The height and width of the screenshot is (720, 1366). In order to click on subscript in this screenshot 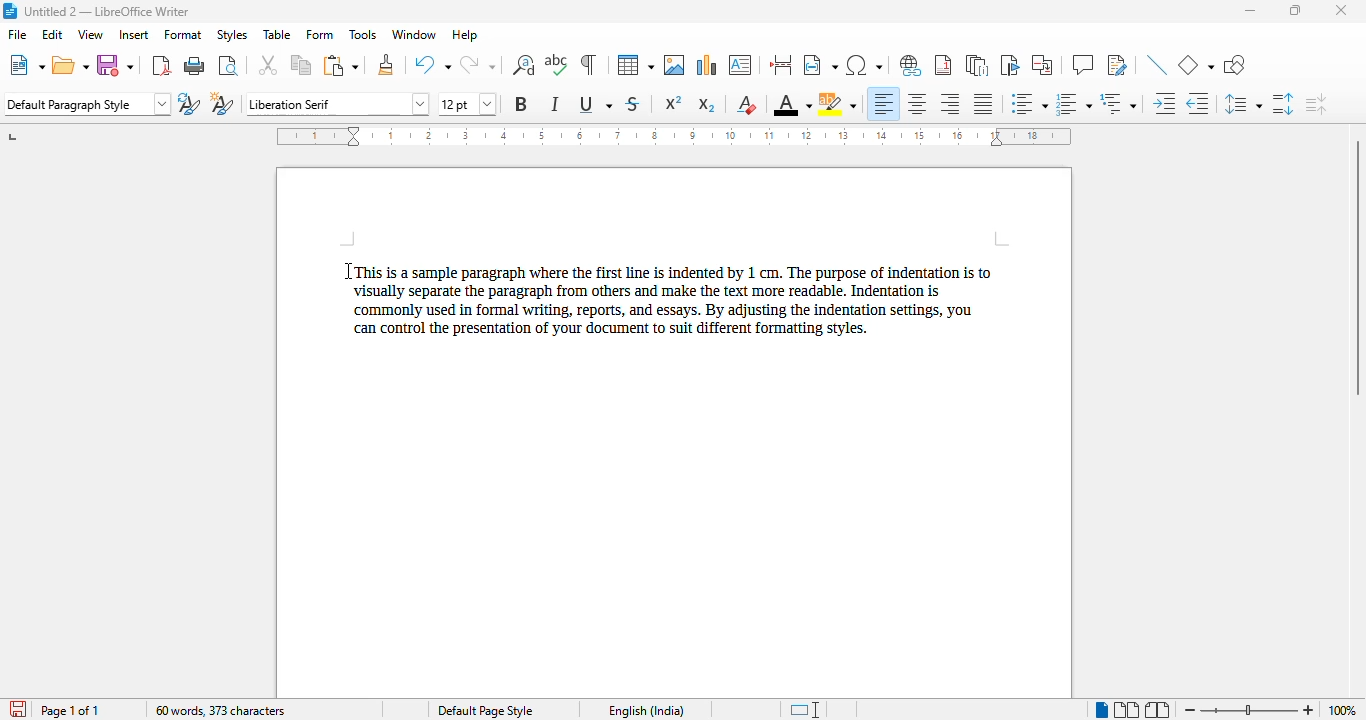, I will do `click(707, 105)`.